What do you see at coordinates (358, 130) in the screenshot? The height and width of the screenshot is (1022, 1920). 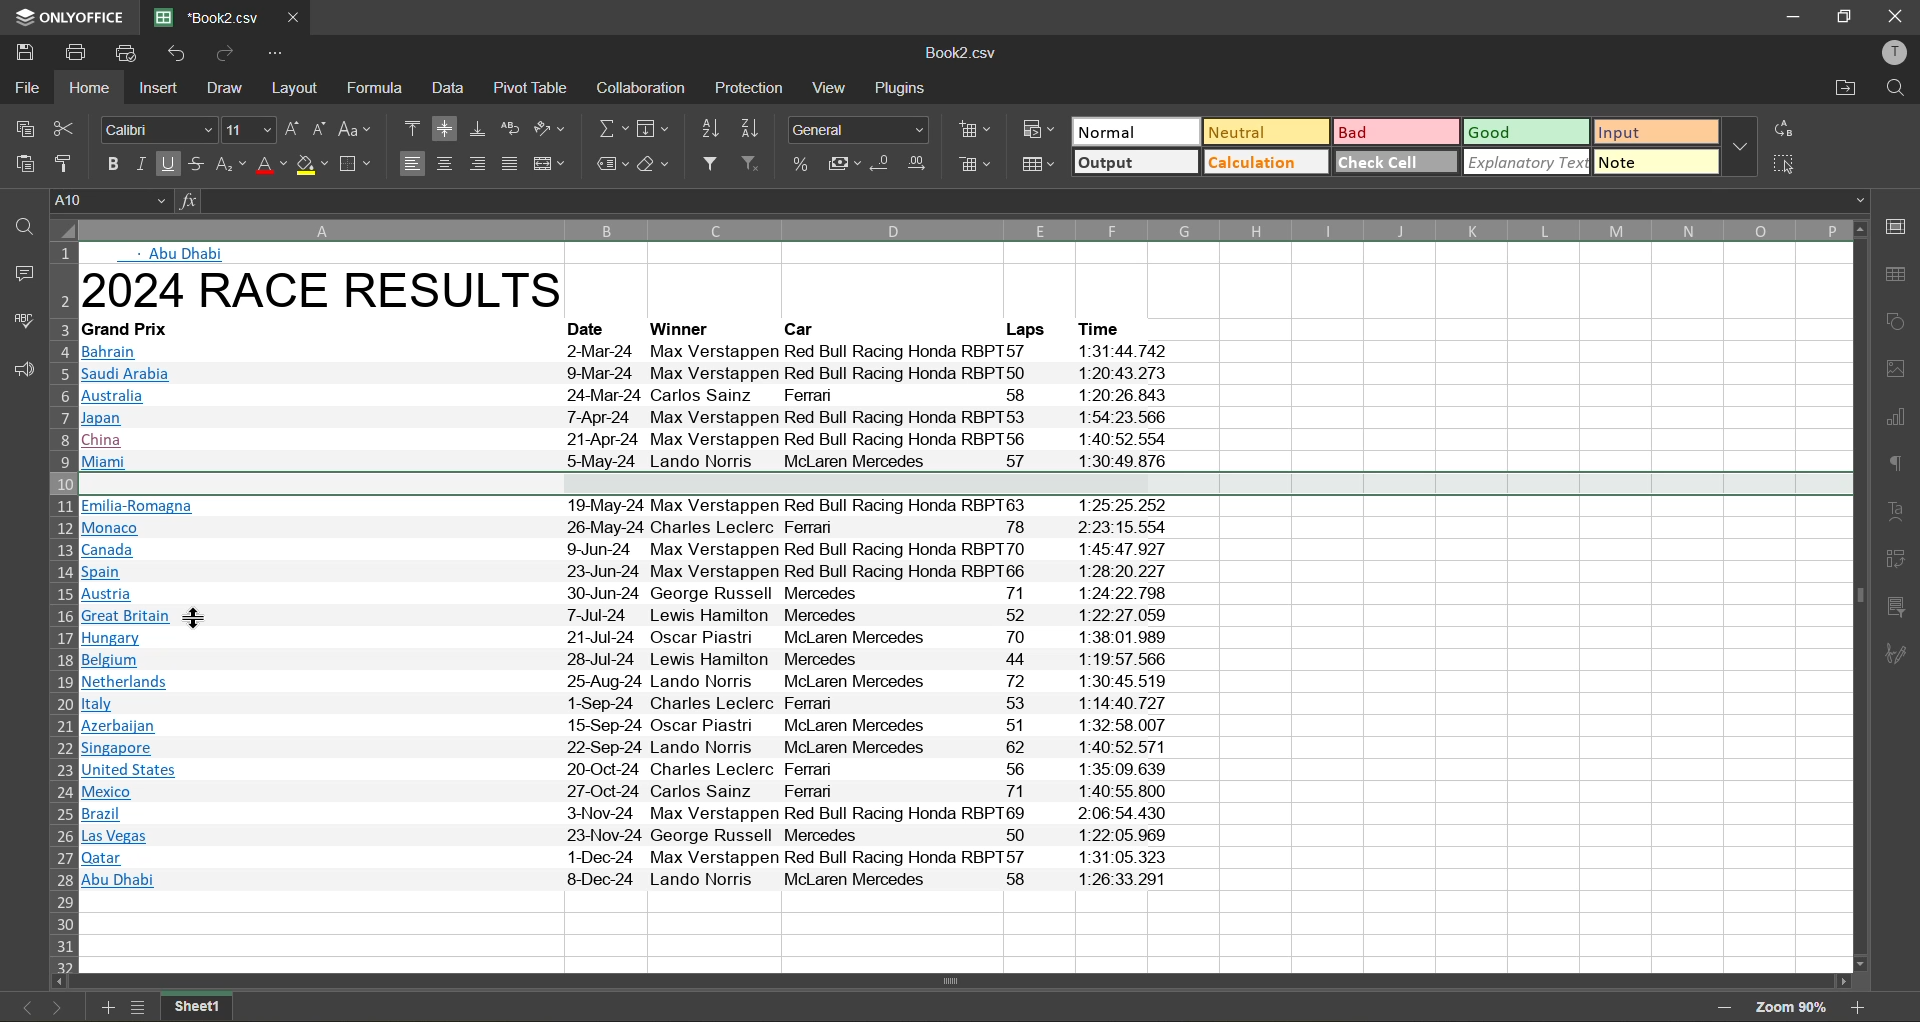 I see `change case` at bounding box center [358, 130].